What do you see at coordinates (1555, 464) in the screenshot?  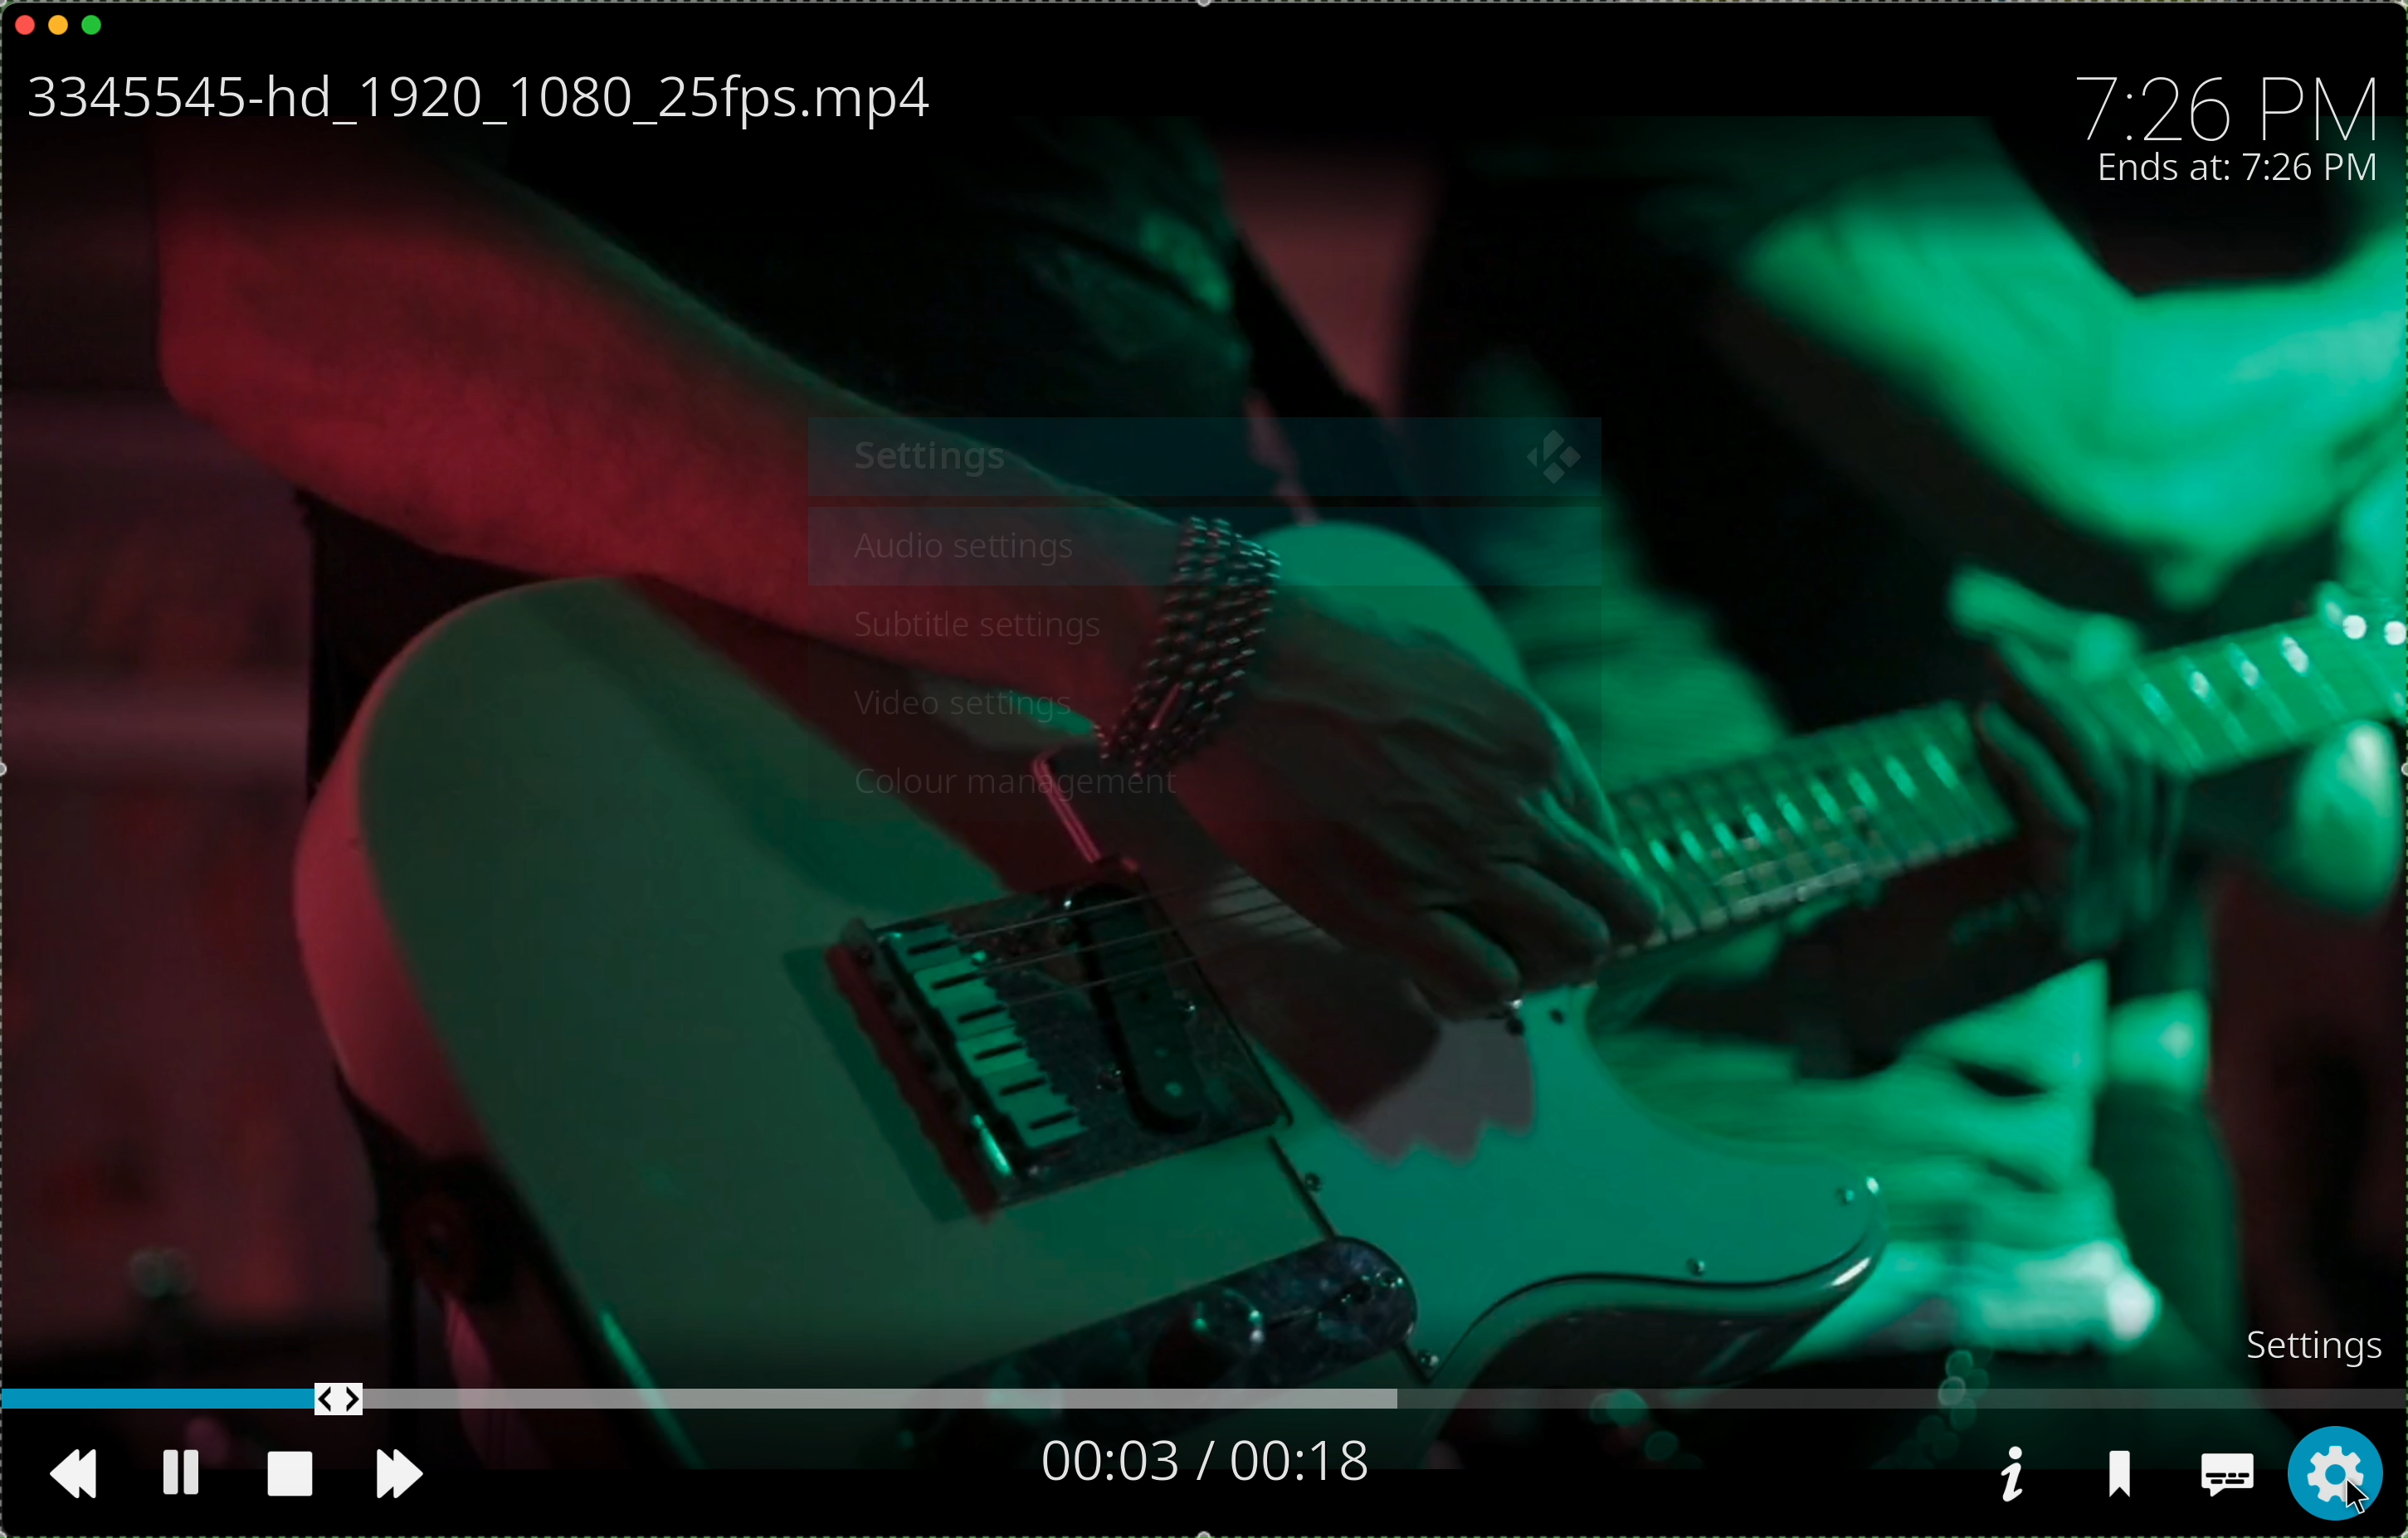 I see `close` at bounding box center [1555, 464].